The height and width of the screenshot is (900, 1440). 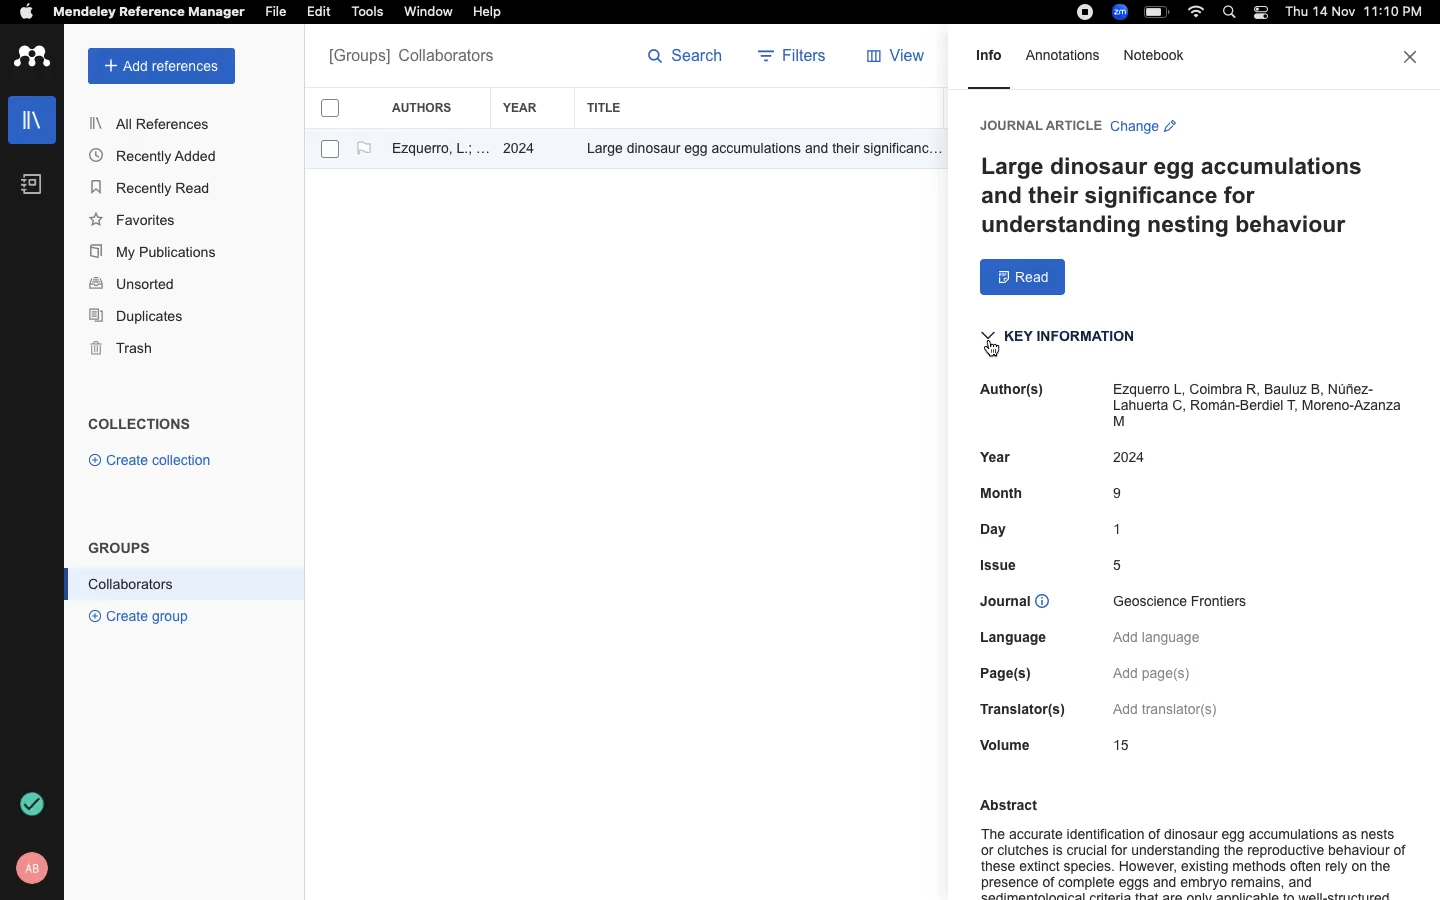 What do you see at coordinates (1412, 57) in the screenshot?
I see `close` at bounding box center [1412, 57].